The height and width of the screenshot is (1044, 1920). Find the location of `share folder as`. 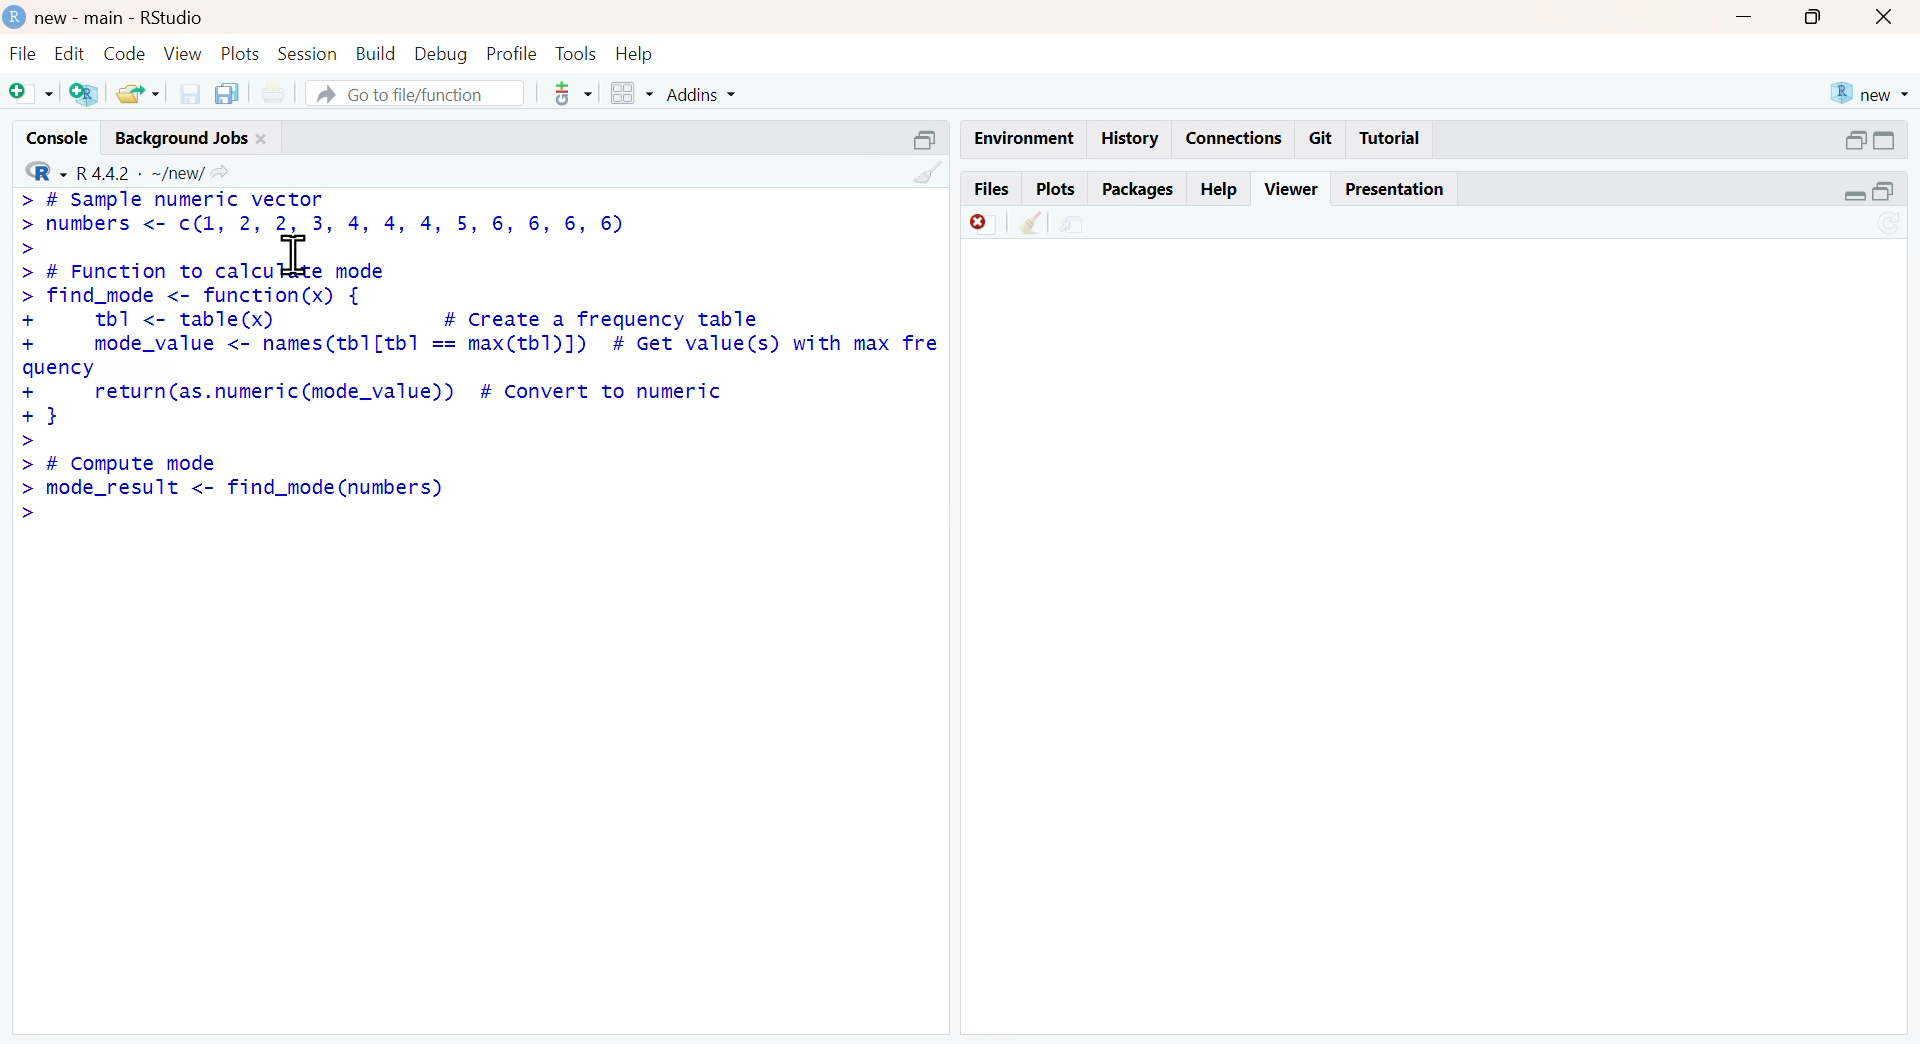

share folder as is located at coordinates (140, 94).